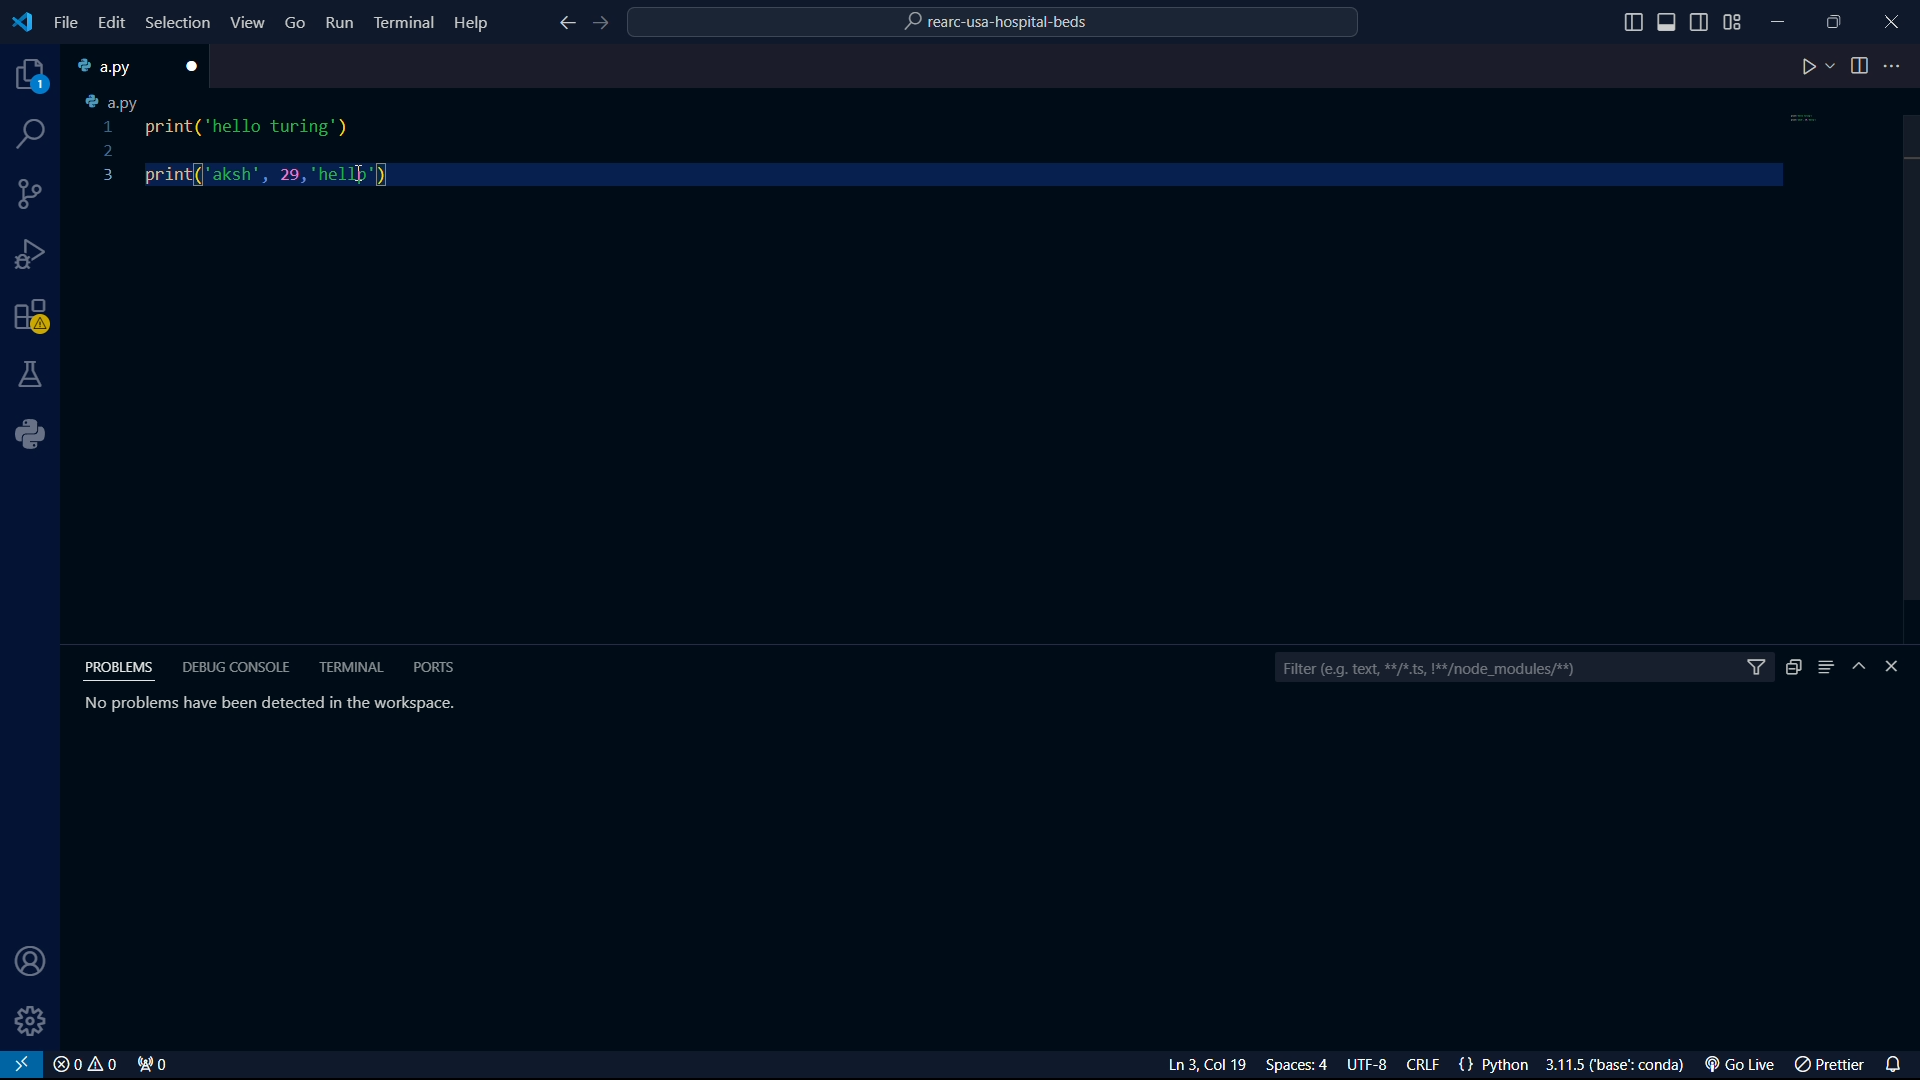 The image size is (1920, 1080). I want to click on duplicate, so click(1793, 667).